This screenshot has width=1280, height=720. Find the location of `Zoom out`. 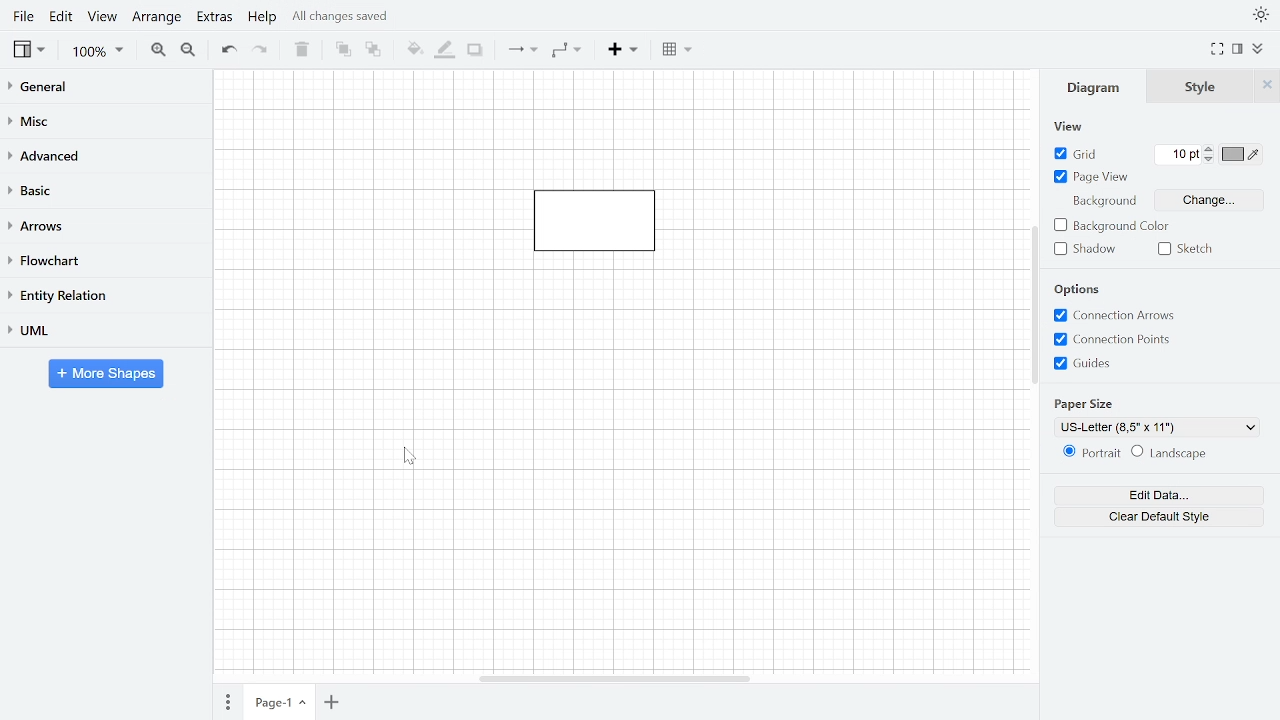

Zoom out is located at coordinates (189, 51).